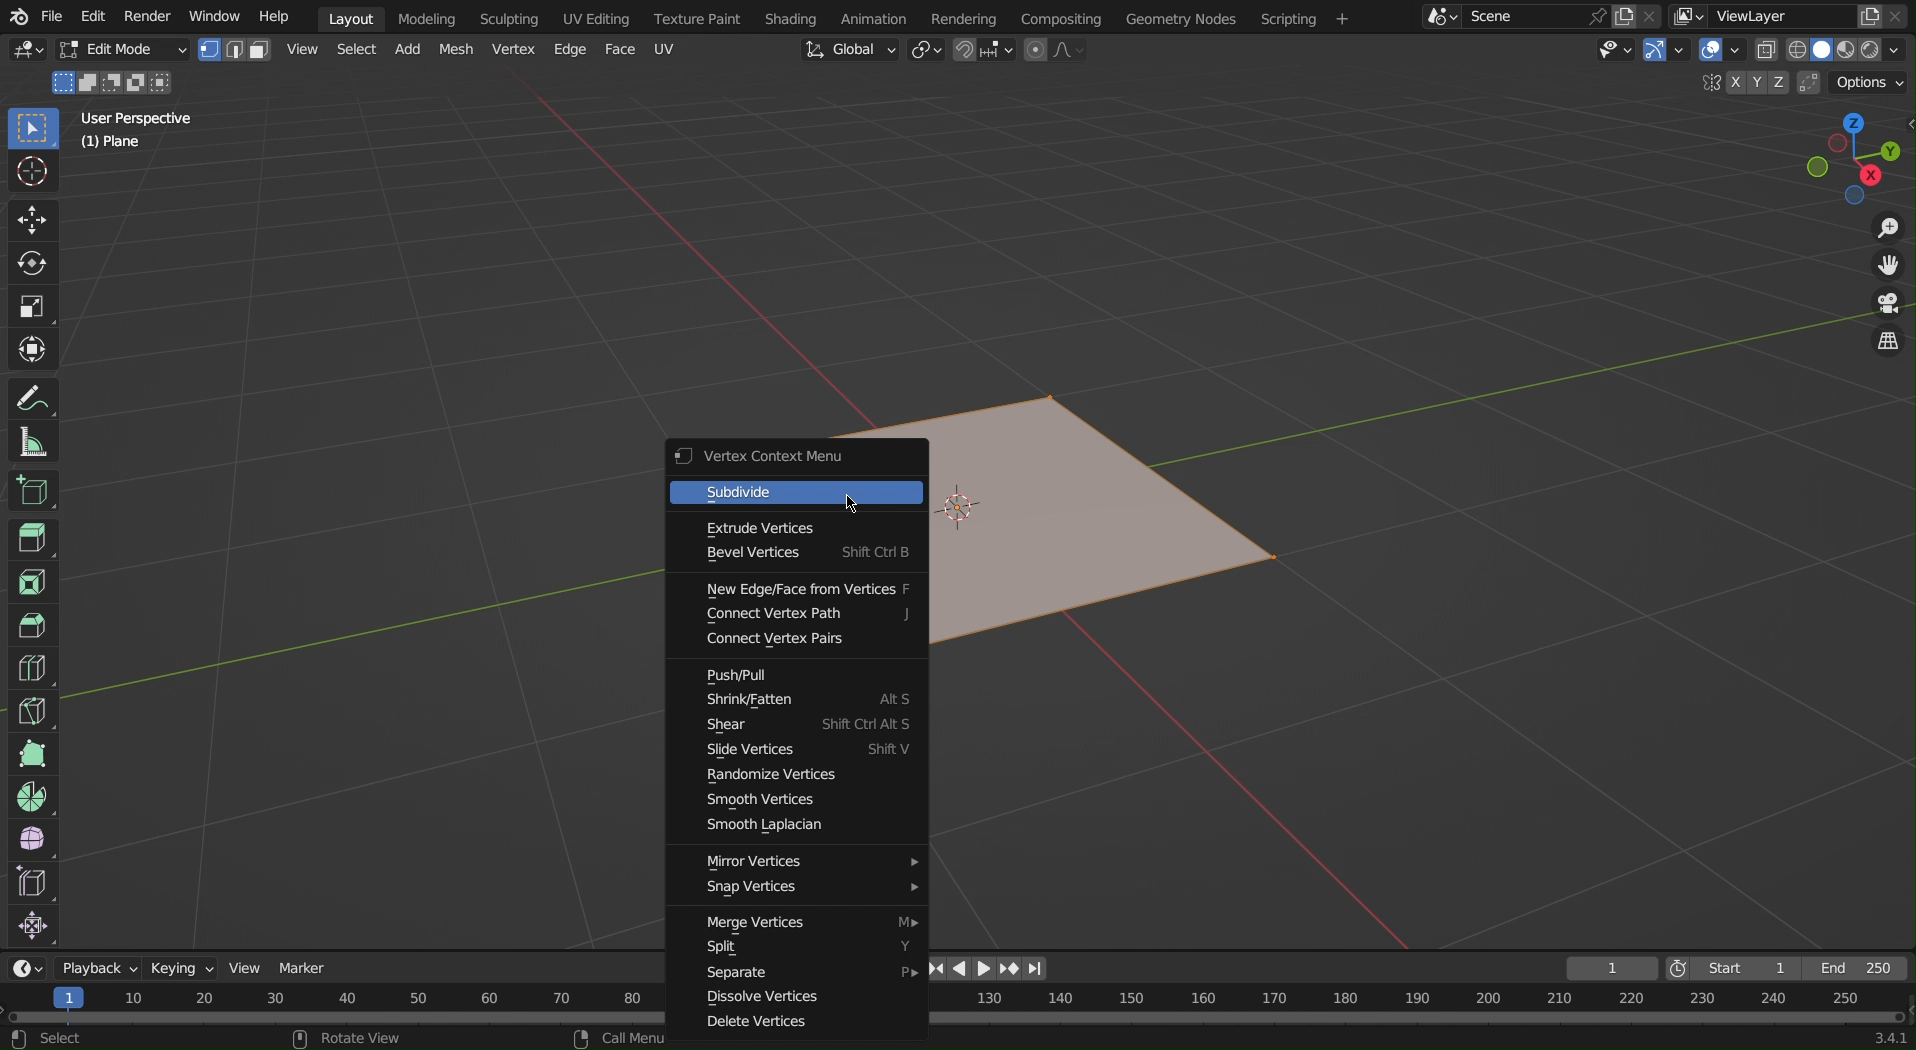  What do you see at coordinates (305, 964) in the screenshot?
I see `Marker` at bounding box center [305, 964].